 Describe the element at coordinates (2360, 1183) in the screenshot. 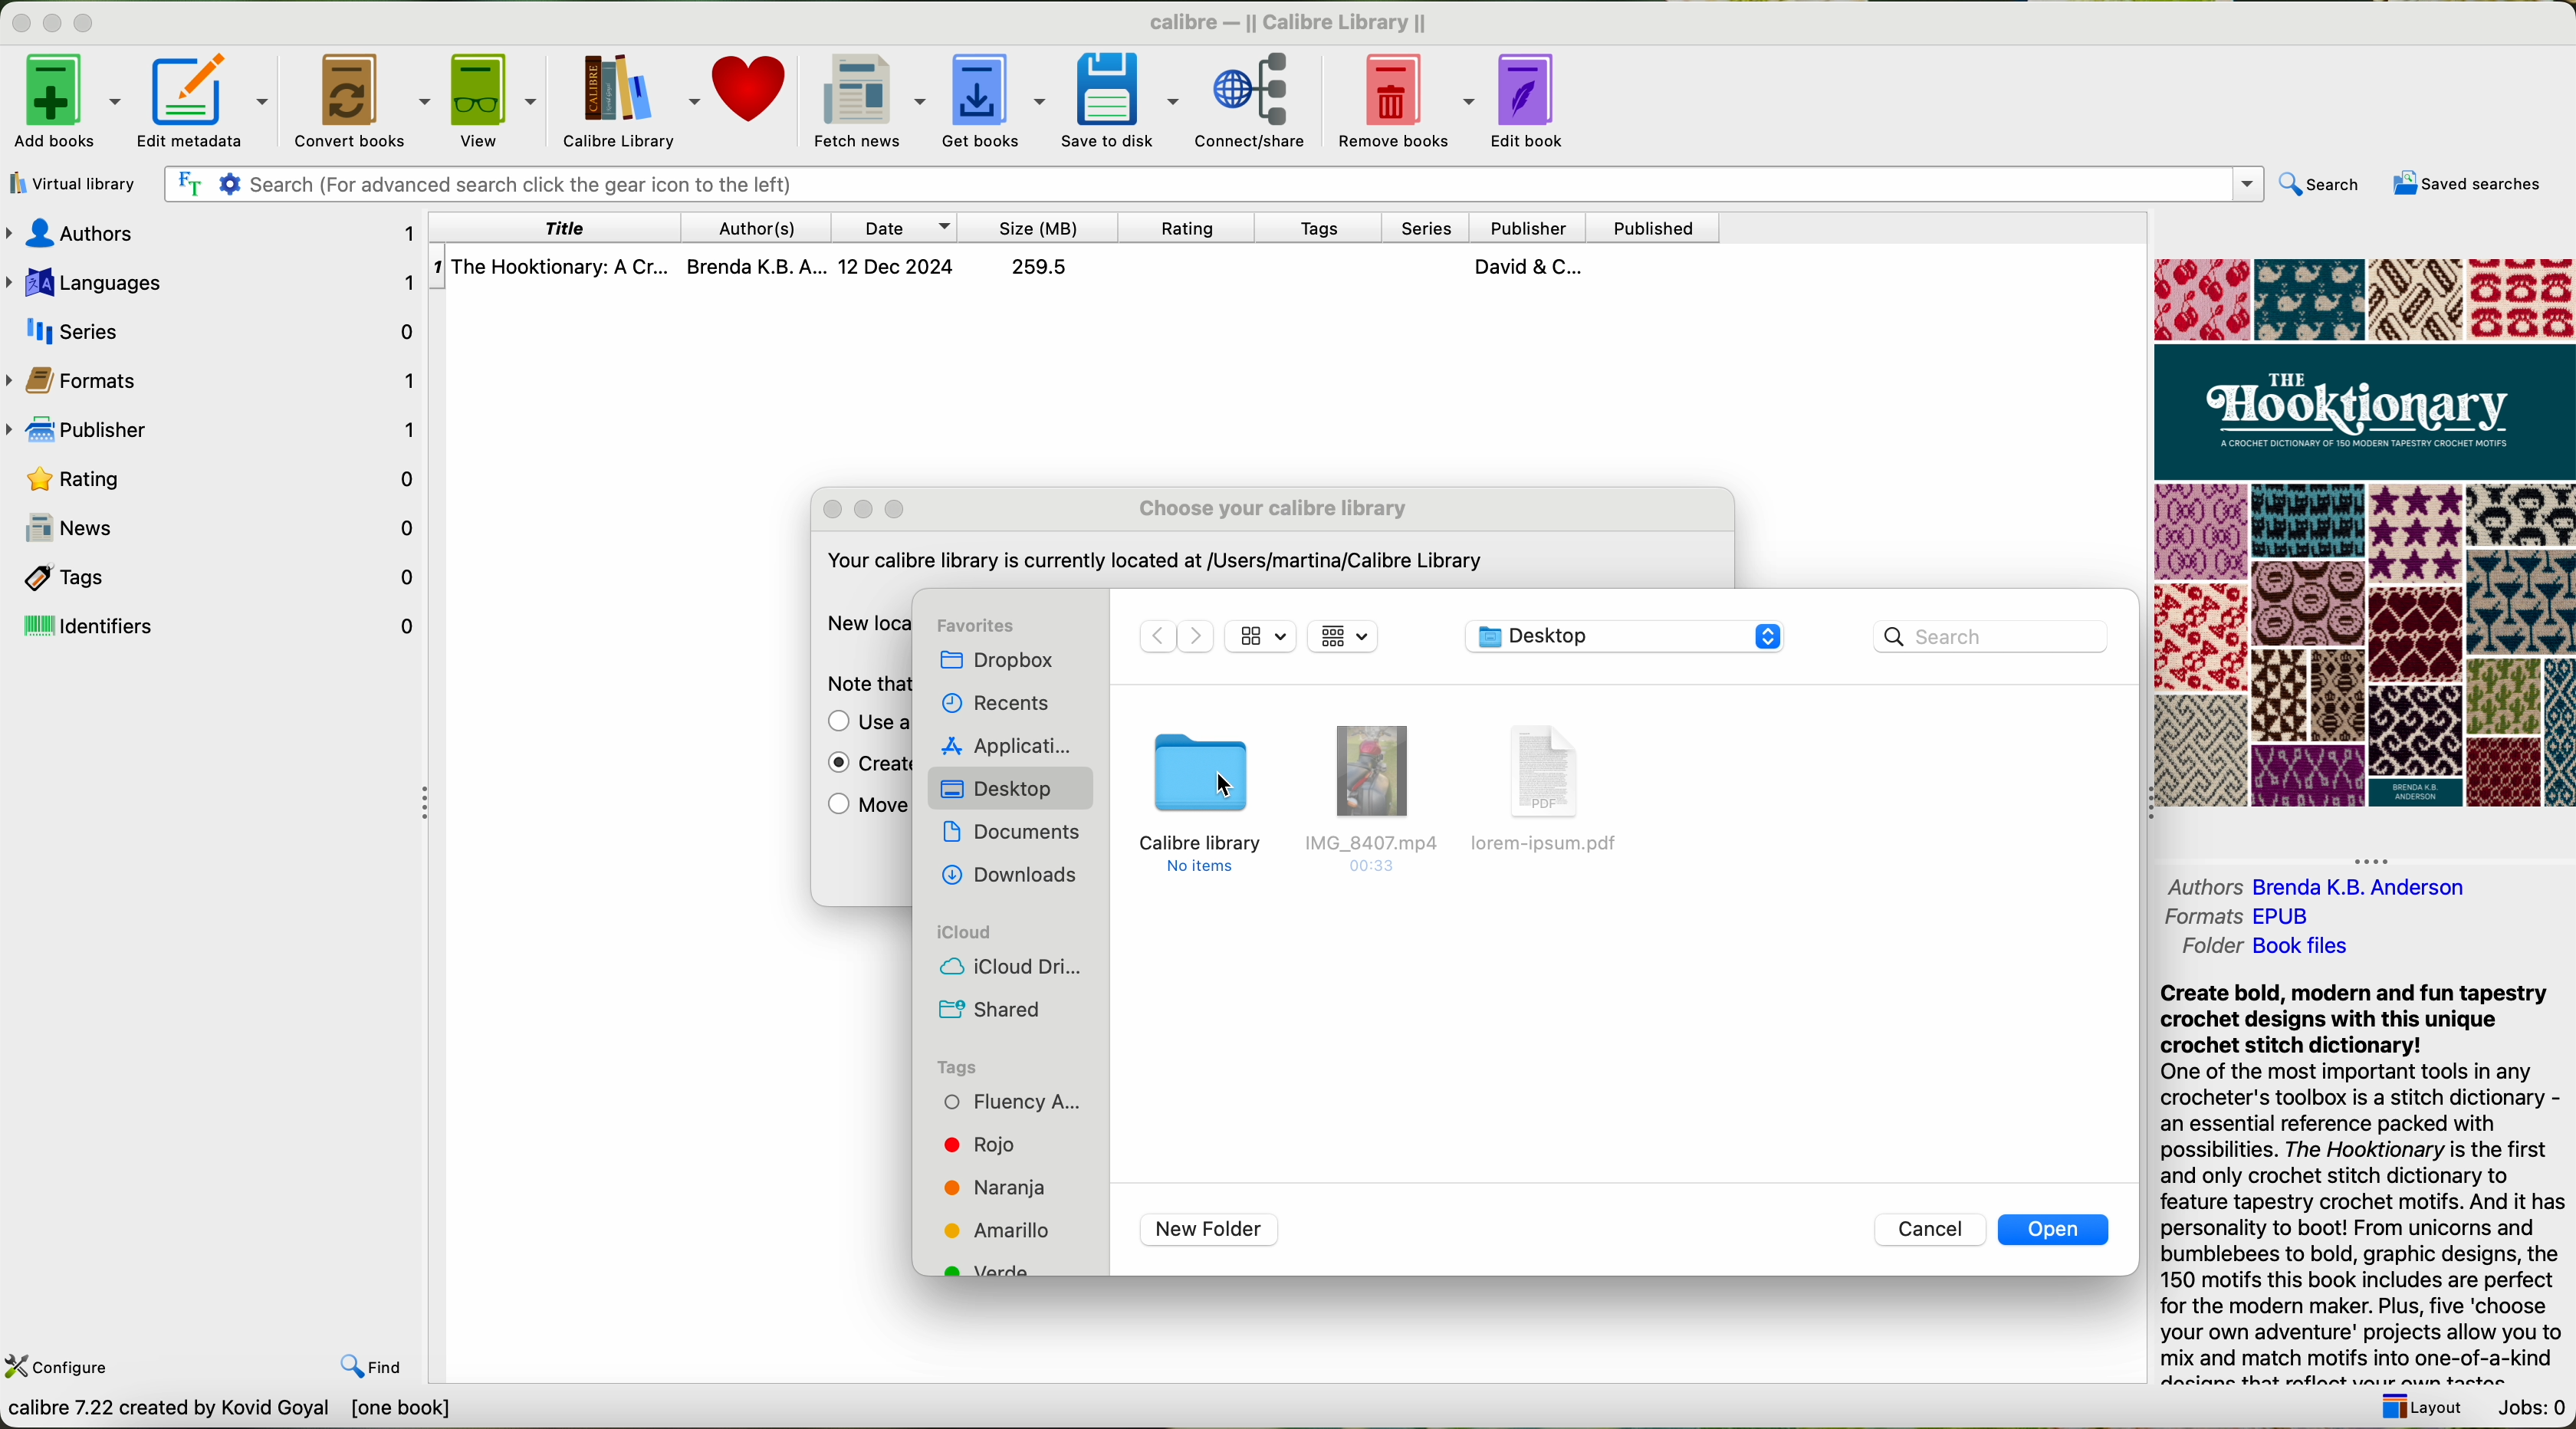

I see `Create bold, modern and fun tapestrycrochet designs with this uniquecrochet stitch dictionary!One of the most important tools in anycrocheter's toolbox is a stitch dictionary -an essential reference packed withpossibilities. The Hooktionary is the firstand only crochet stitch dictionary tofeature tapestry crochet motifs. And it haspersonality to boot! From unicorns andbumblebees to bold, graphic designs, the150 motifs this book includes are perfectfor the modern maker. Plus, five ‘chooseyour own adventure' projects allow you tomix and match motifs into one-of-a-kind` at that location.